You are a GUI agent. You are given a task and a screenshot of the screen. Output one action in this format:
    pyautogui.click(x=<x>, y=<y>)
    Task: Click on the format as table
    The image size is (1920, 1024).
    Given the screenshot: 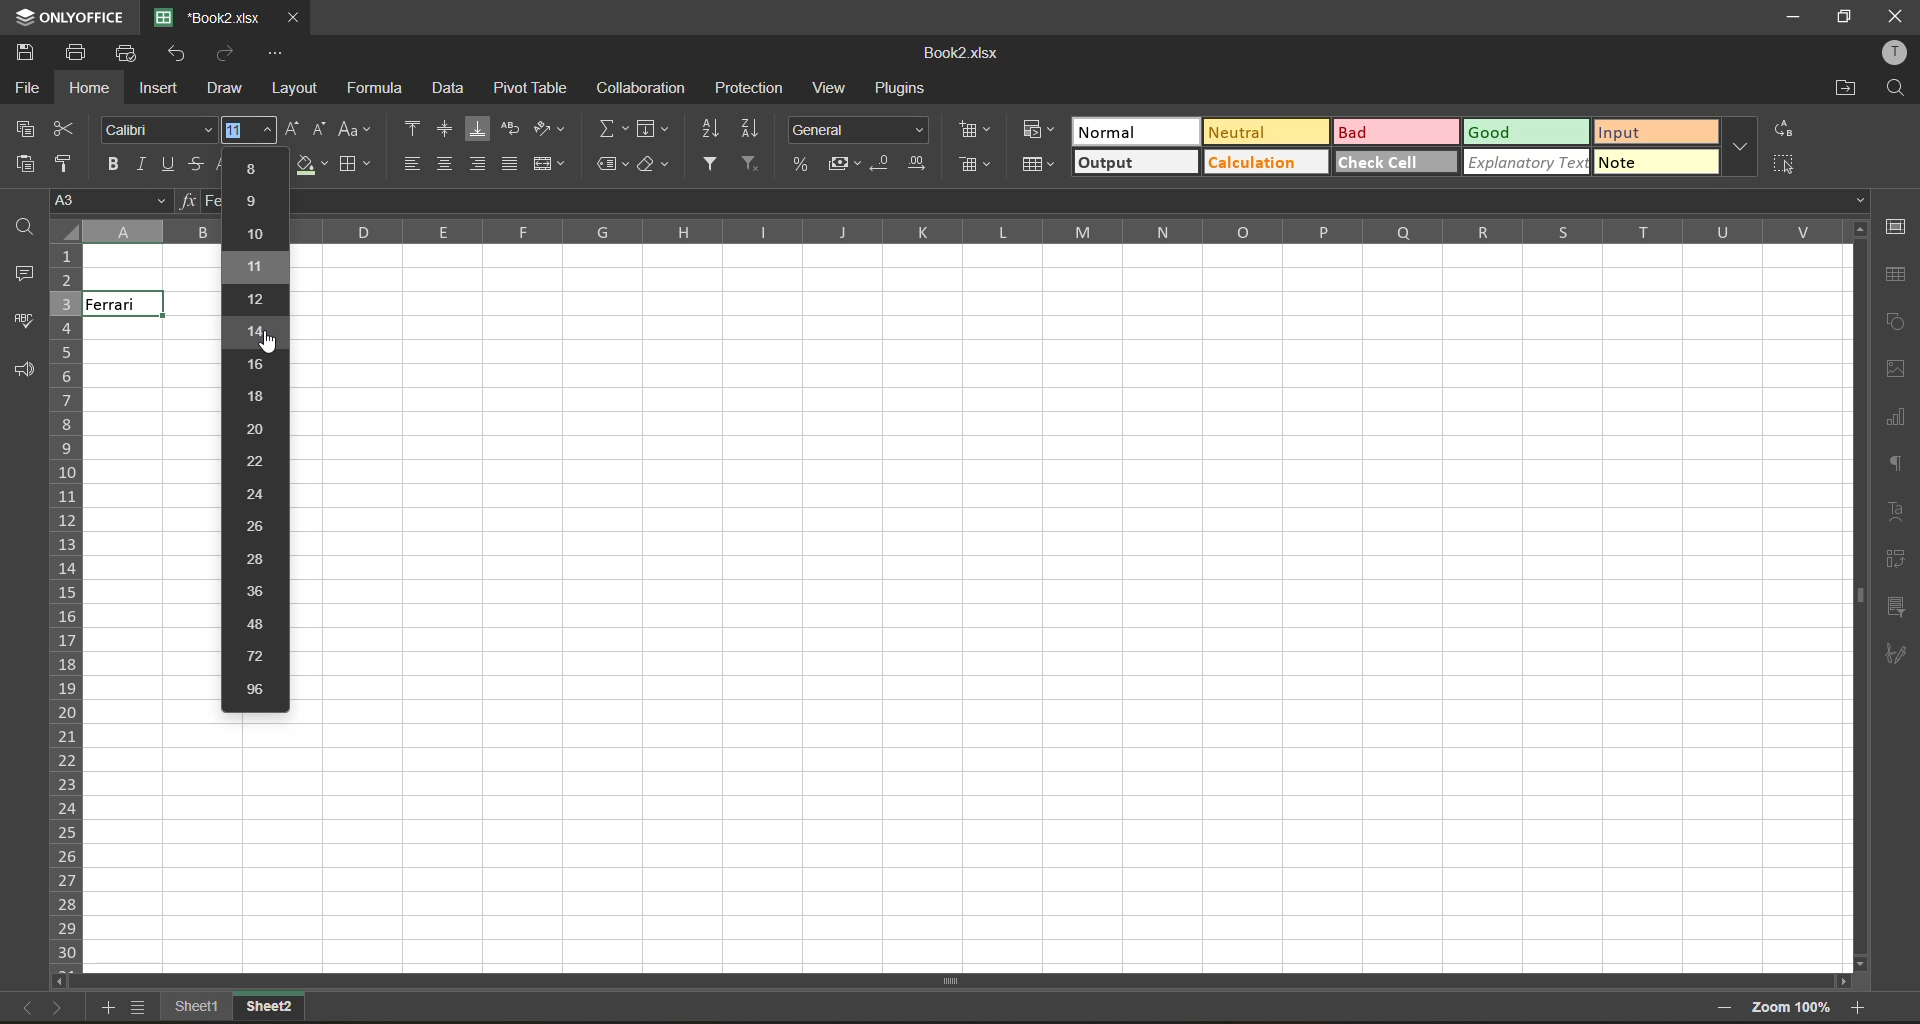 What is the action you would take?
    pyautogui.click(x=1039, y=166)
    